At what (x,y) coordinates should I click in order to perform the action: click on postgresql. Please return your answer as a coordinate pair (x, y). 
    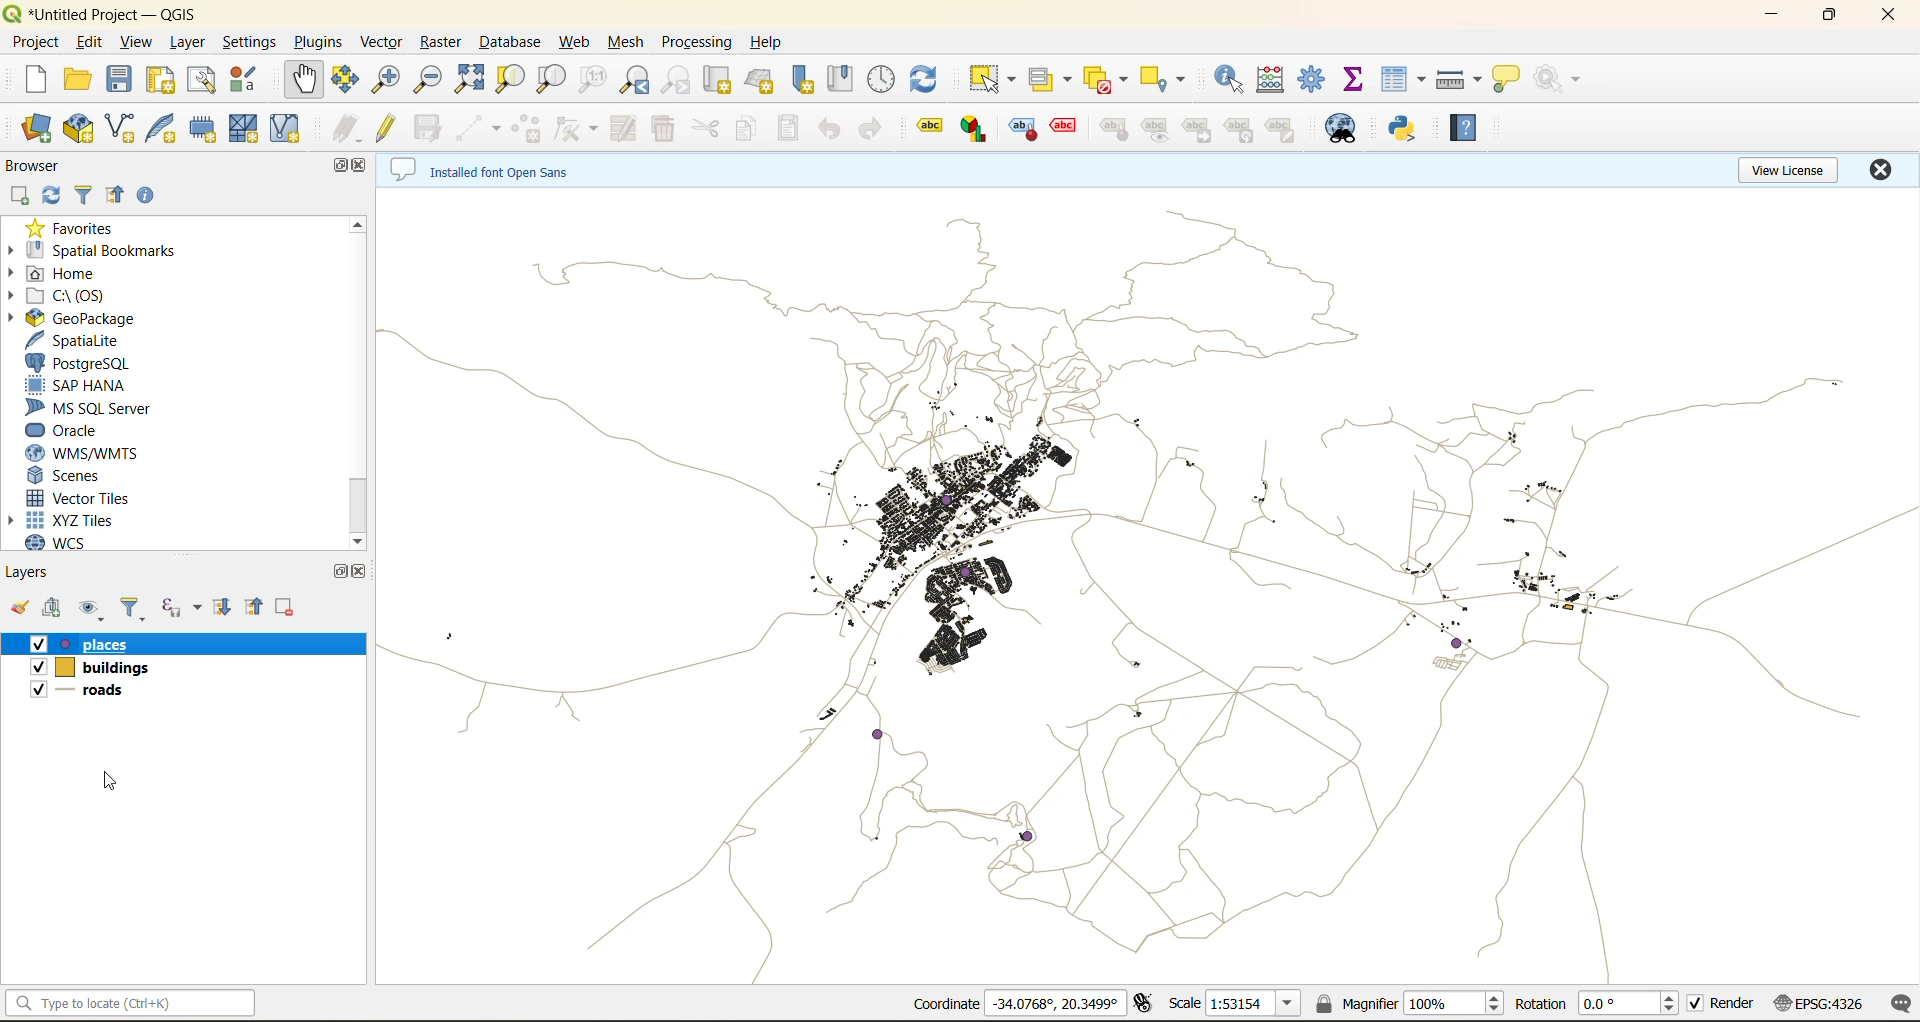
    Looking at the image, I should click on (78, 364).